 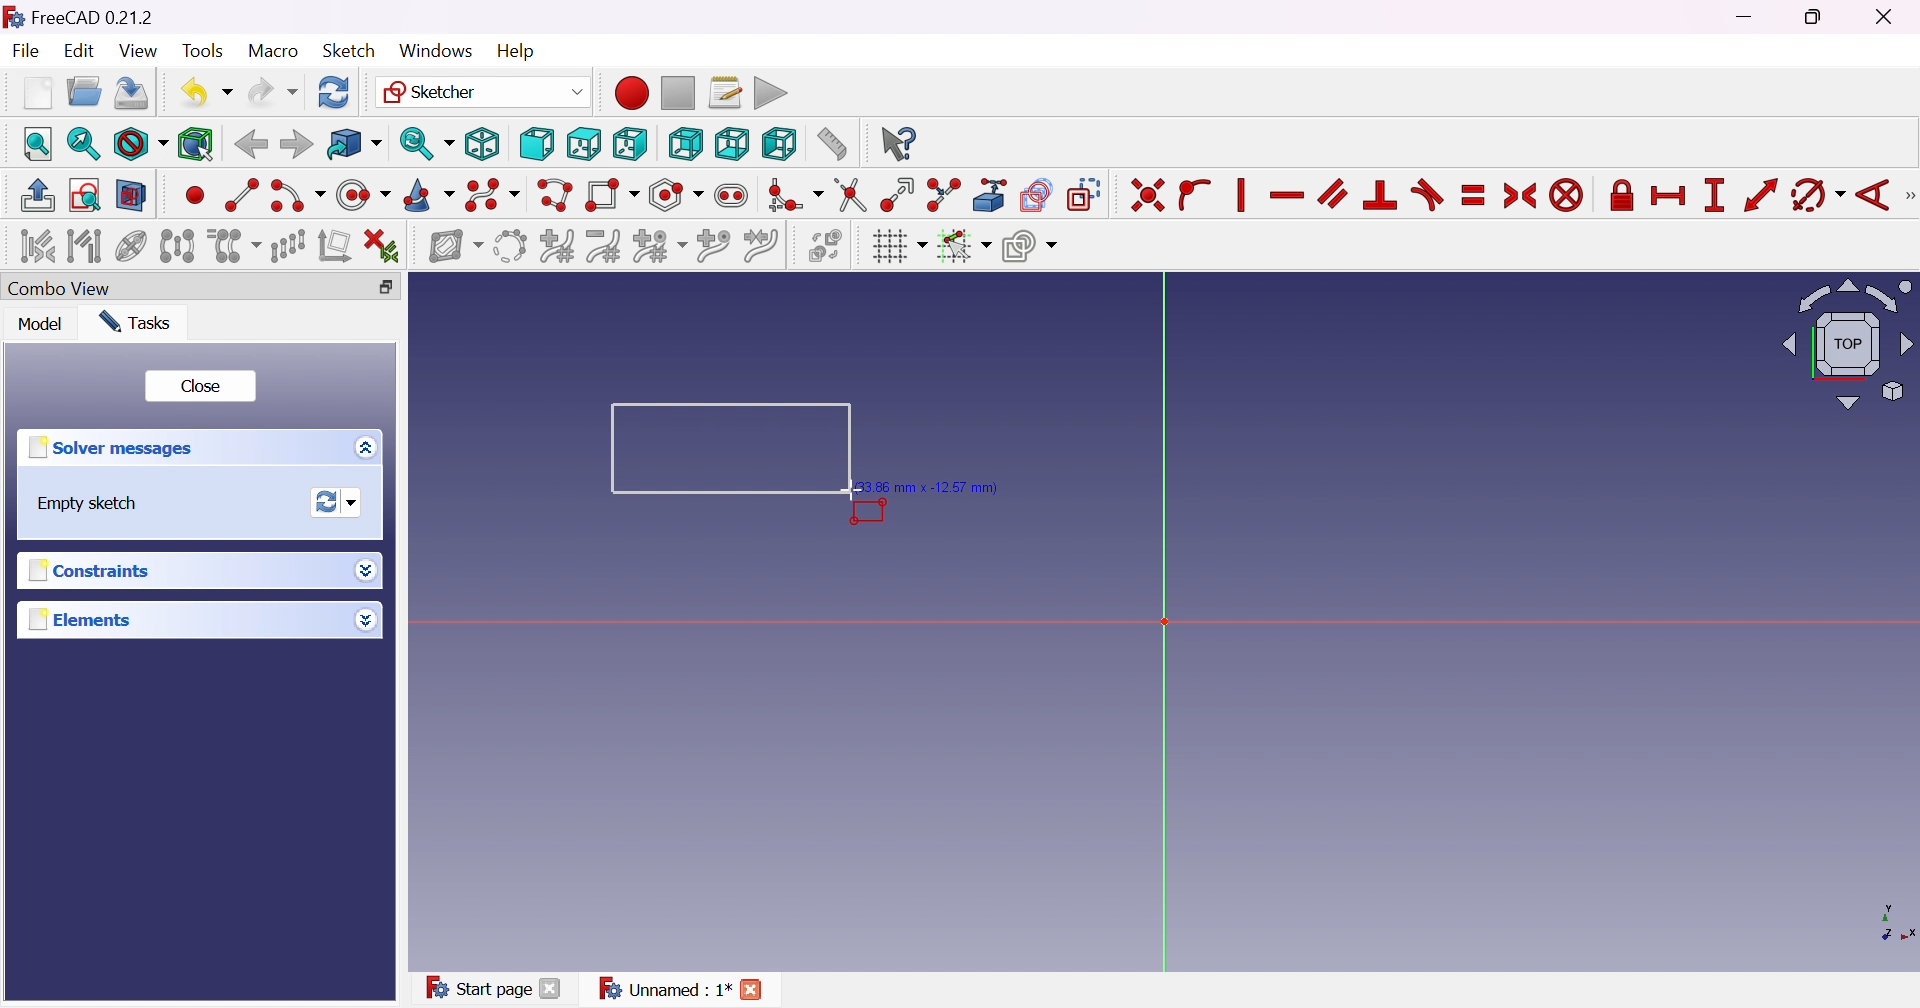 I want to click on Create regular polygon, so click(x=677, y=195).